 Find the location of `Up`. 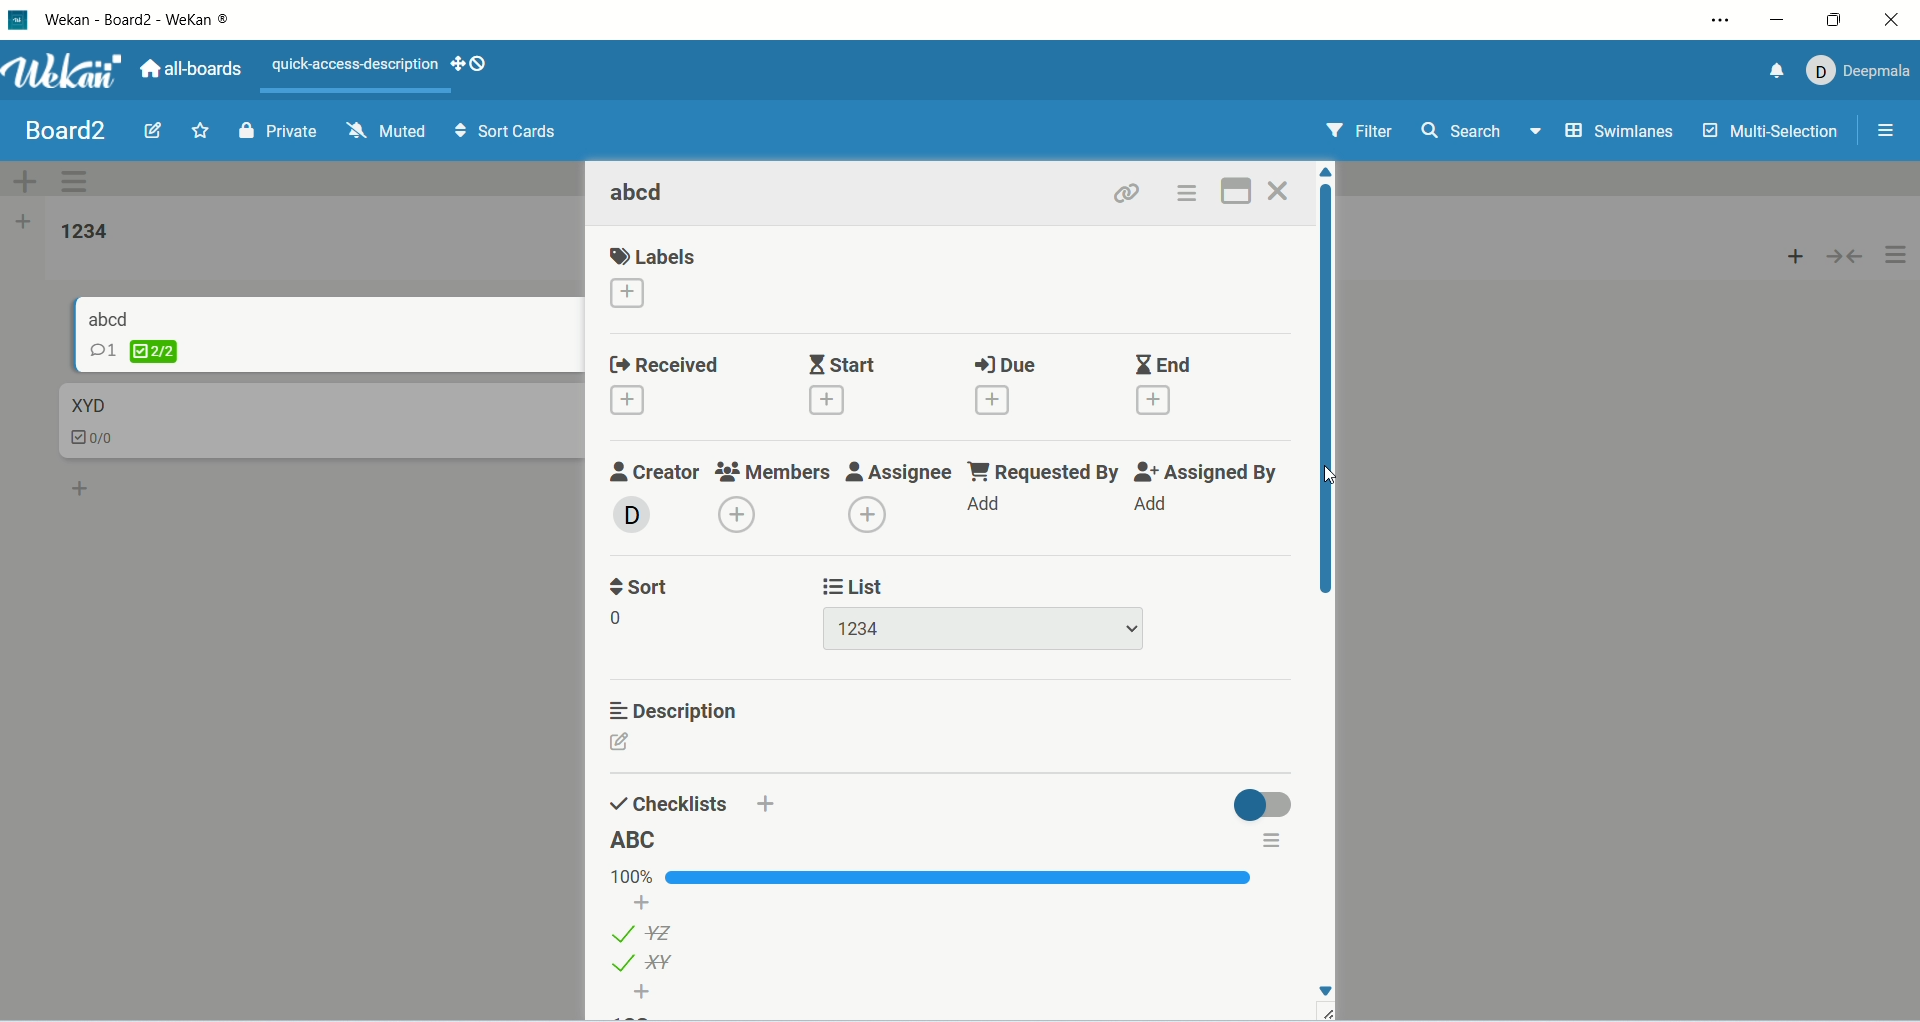

Up is located at coordinates (1327, 172).